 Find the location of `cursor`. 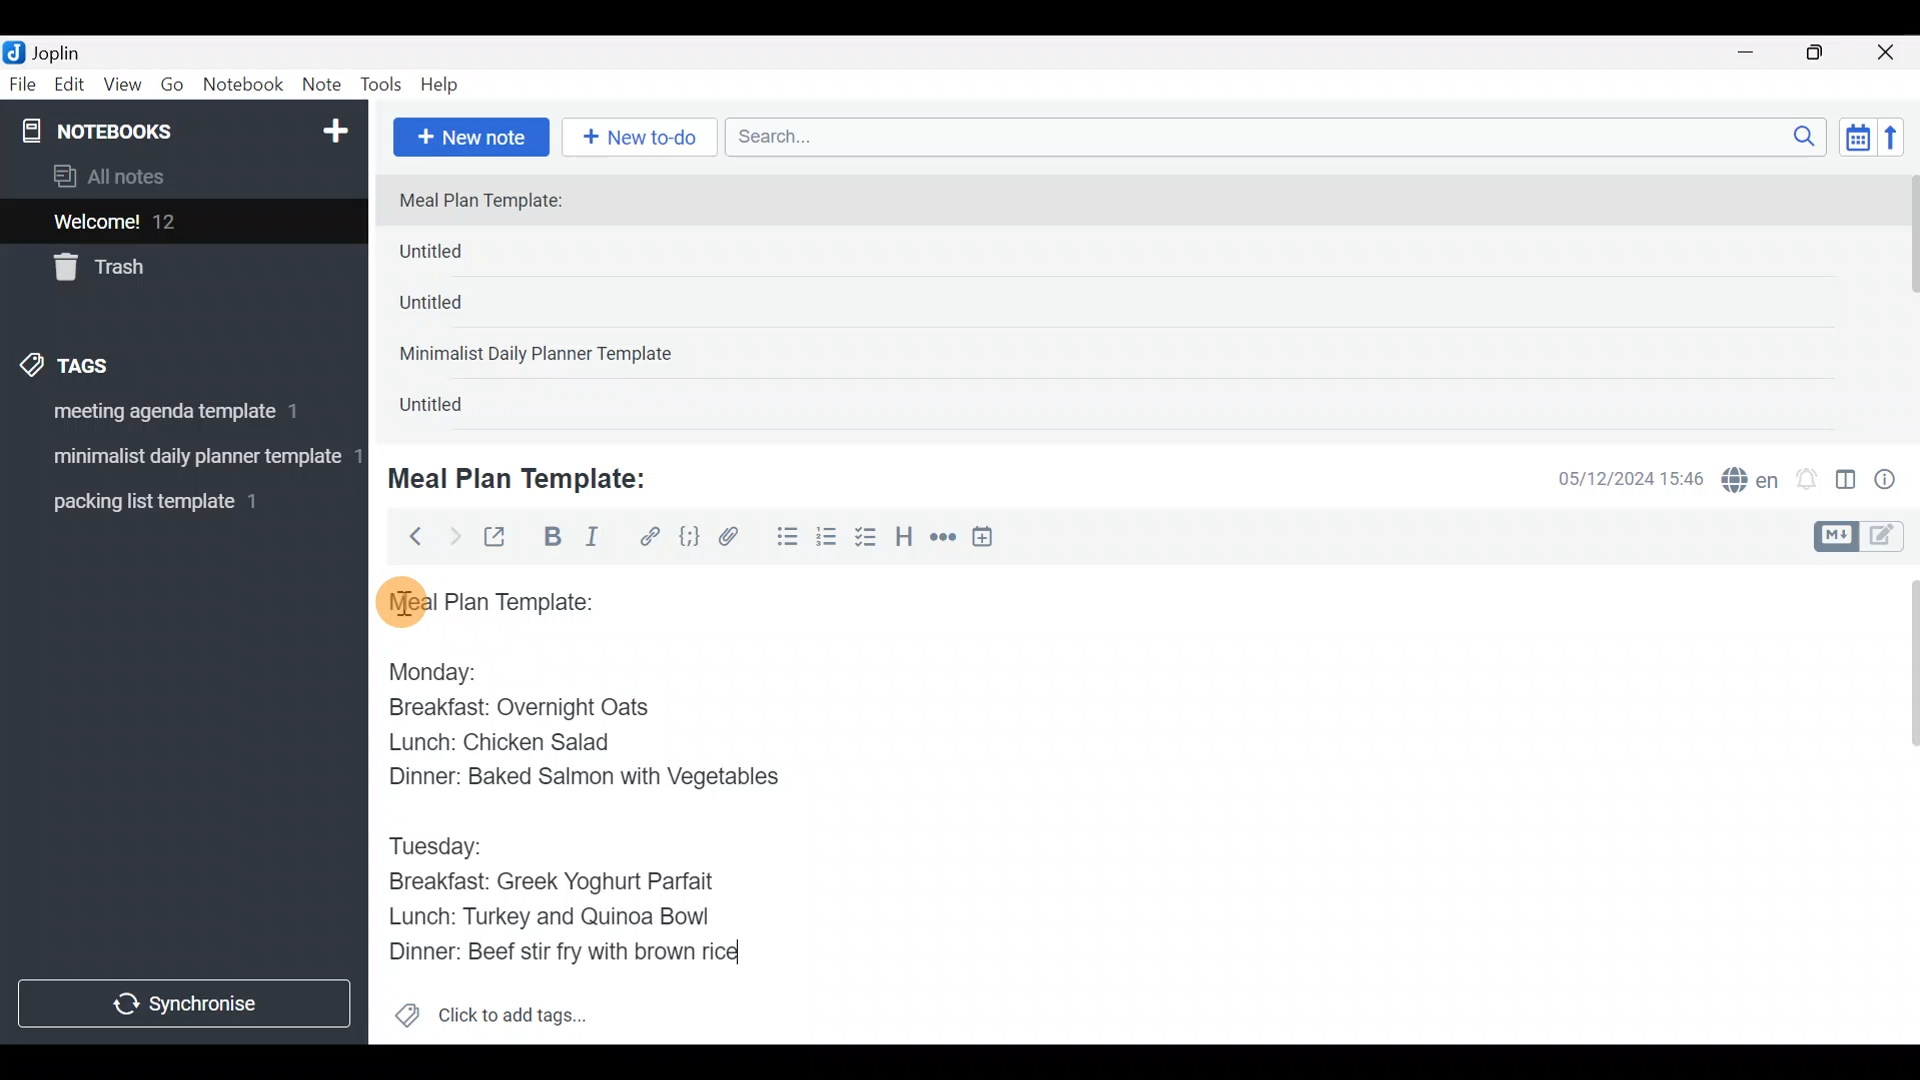

cursor is located at coordinates (400, 601).